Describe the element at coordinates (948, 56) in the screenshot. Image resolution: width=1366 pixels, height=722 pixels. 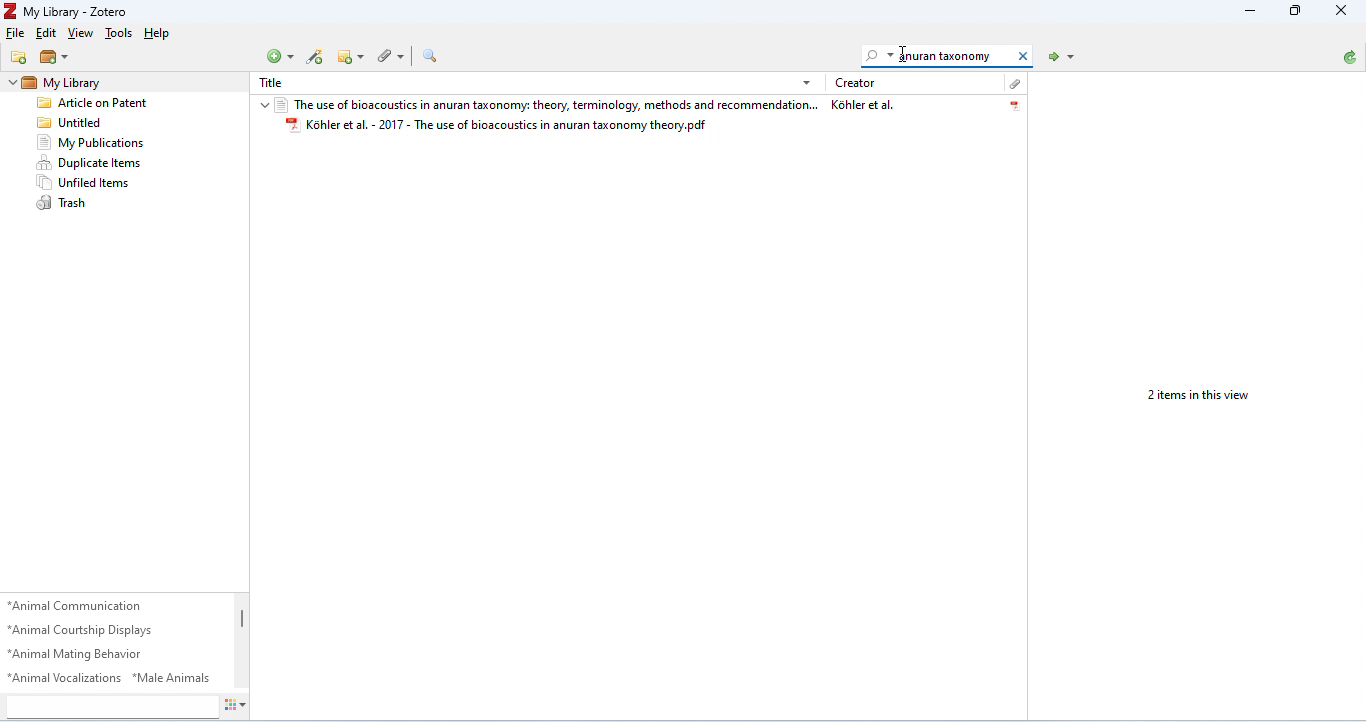
I see `Search Everything` at that location.